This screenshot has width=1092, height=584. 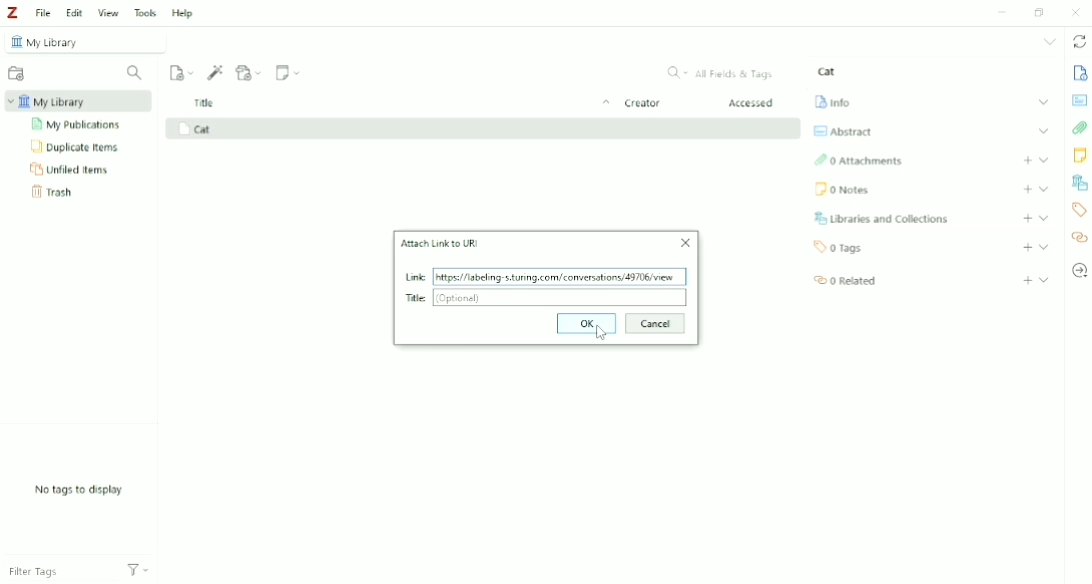 What do you see at coordinates (1079, 99) in the screenshot?
I see `Abstract` at bounding box center [1079, 99].